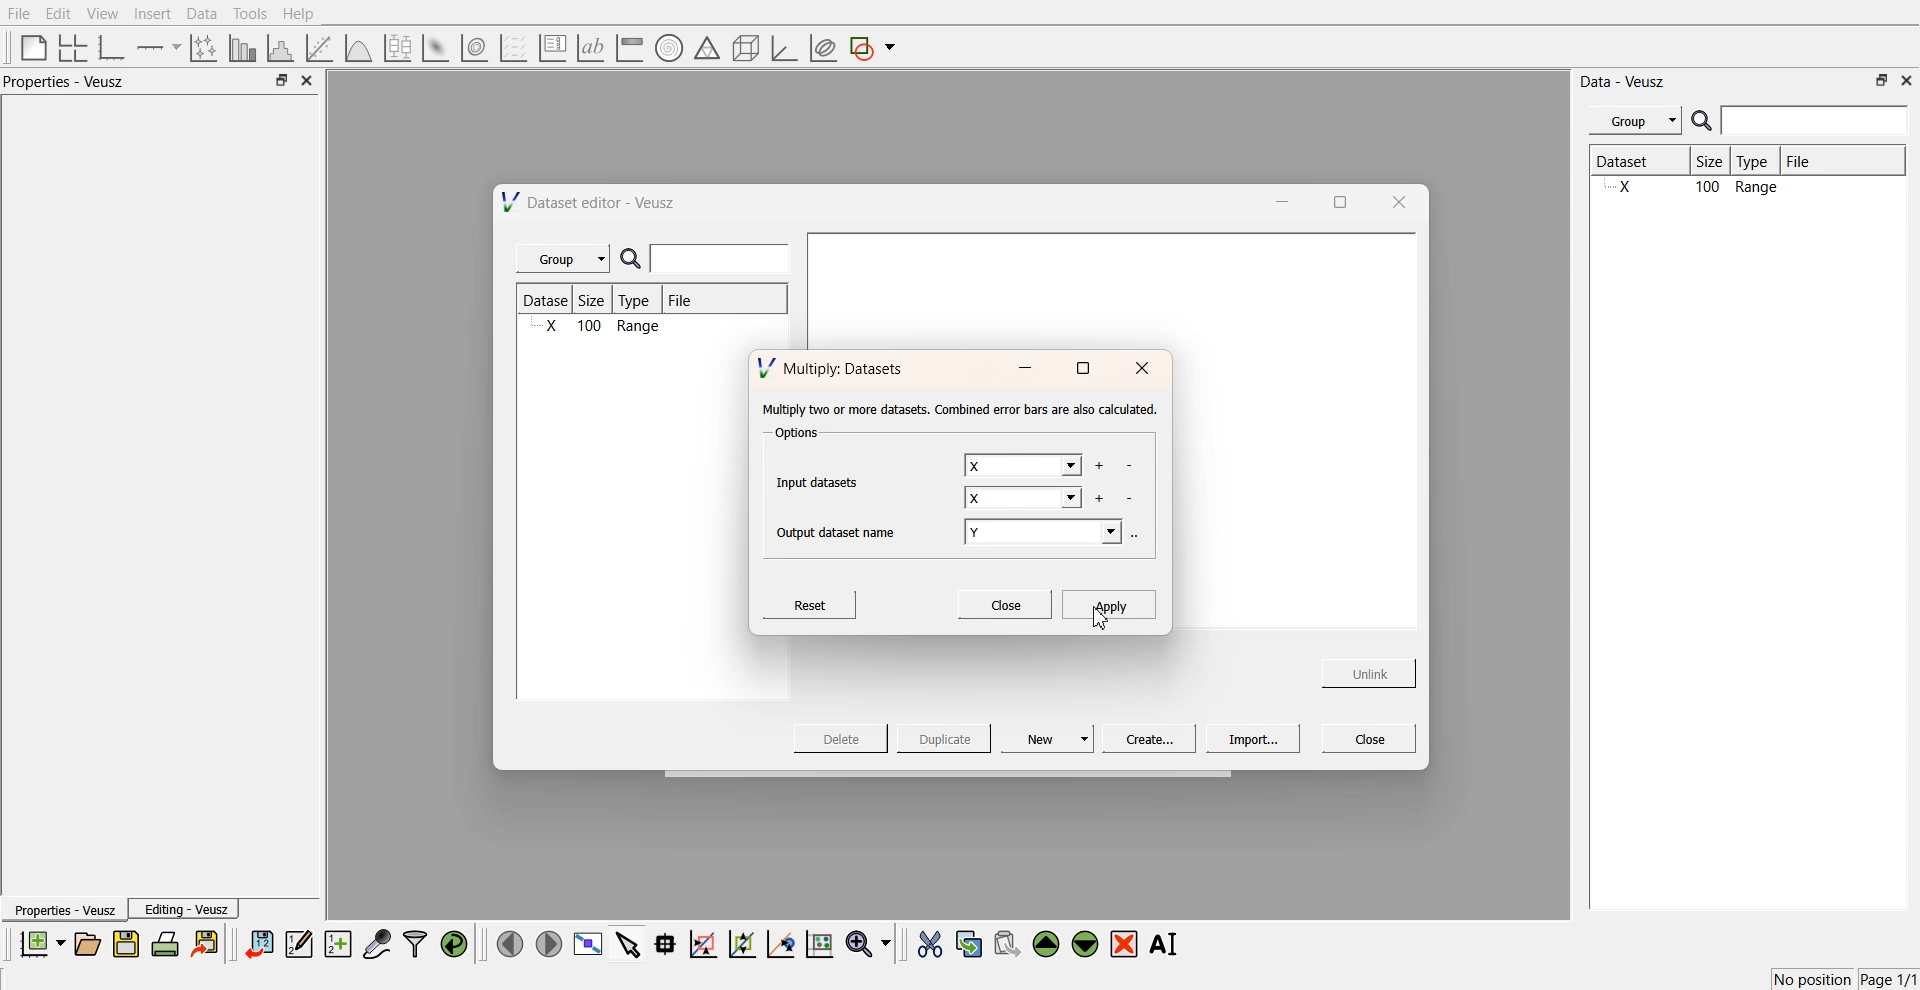 The height and width of the screenshot is (990, 1920). What do you see at coordinates (1334, 200) in the screenshot?
I see `maximise` at bounding box center [1334, 200].